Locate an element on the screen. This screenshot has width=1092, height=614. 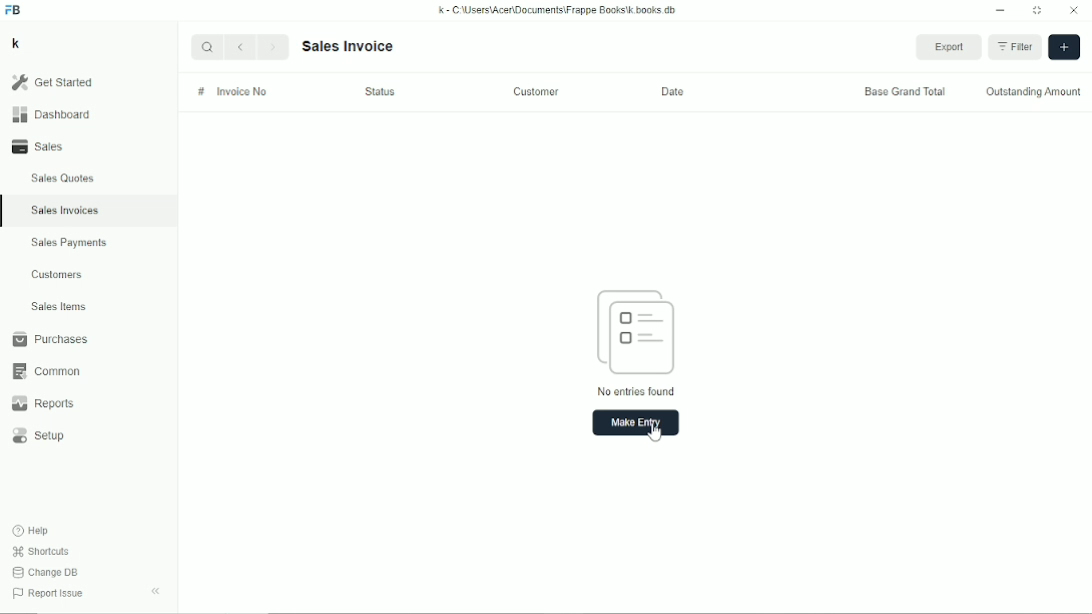
Cursor is located at coordinates (655, 430).